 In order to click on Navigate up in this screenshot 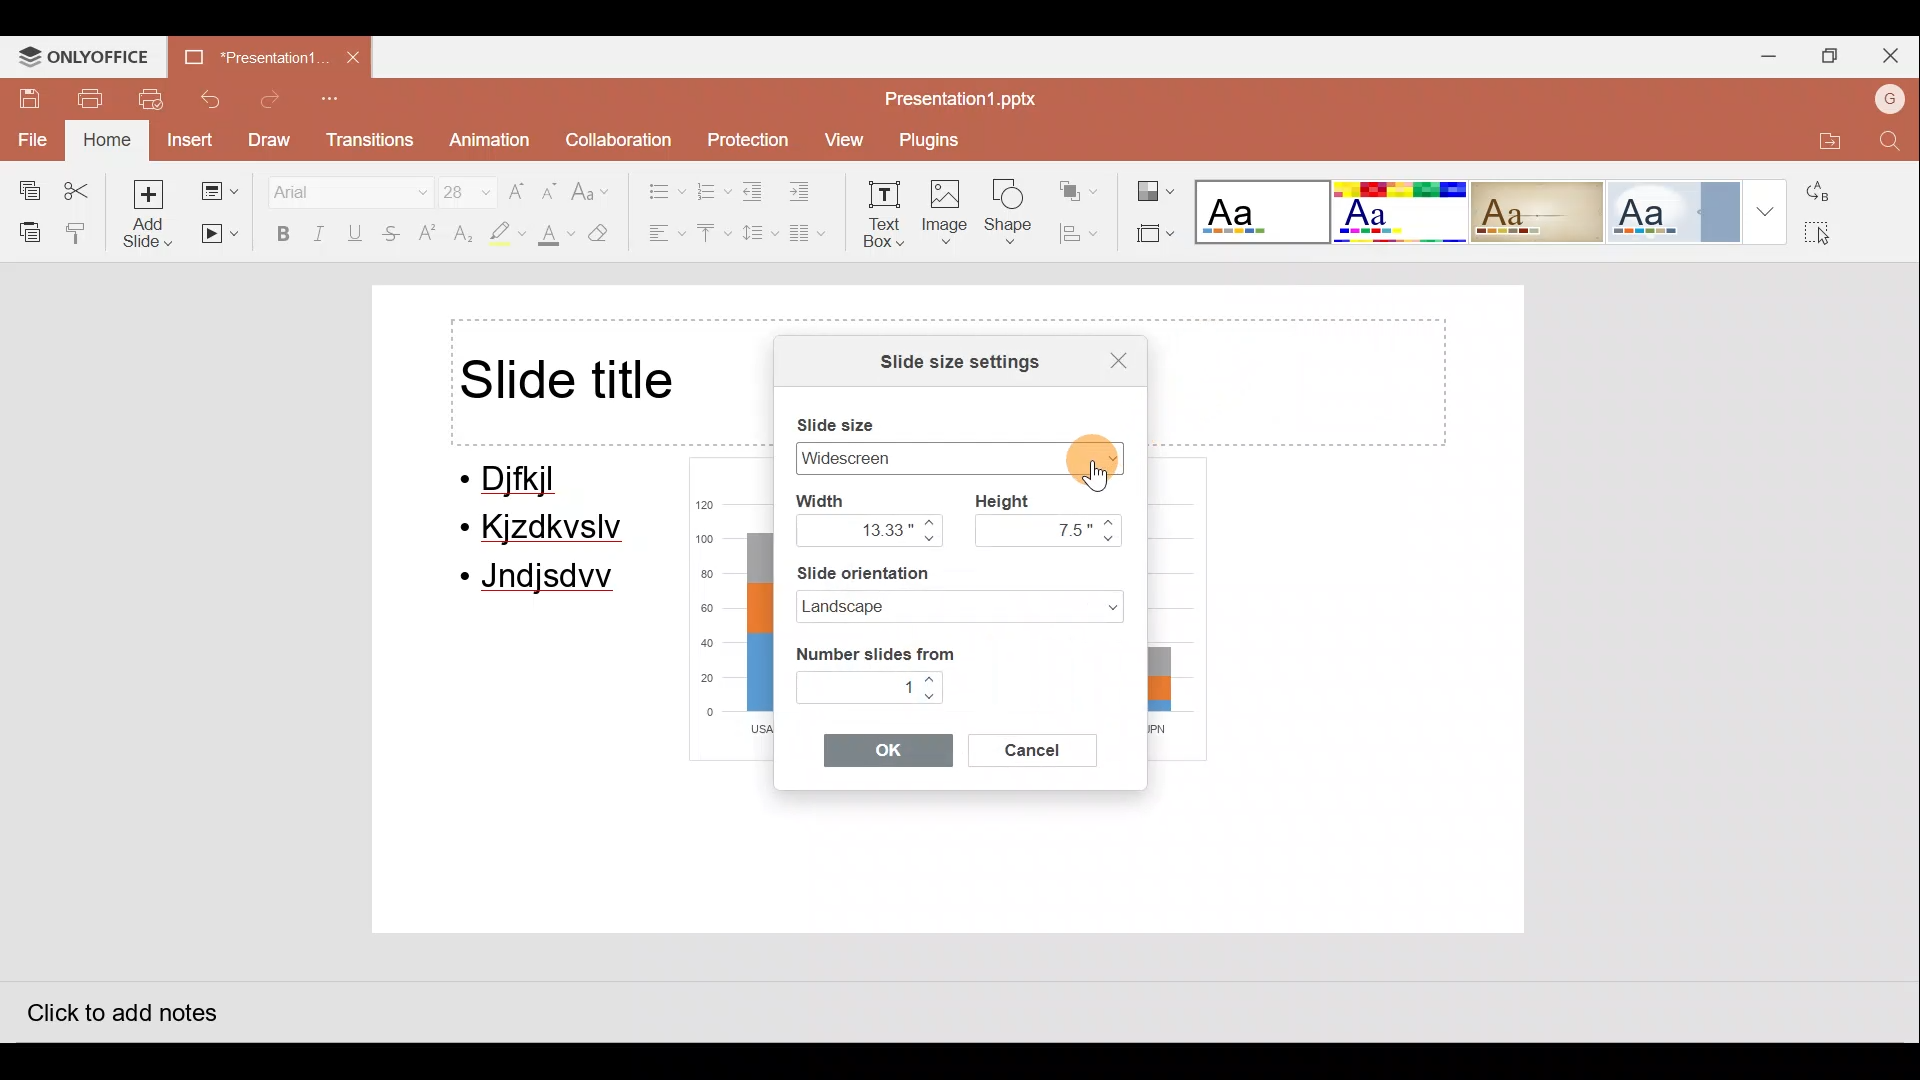, I will do `click(1113, 522)`.